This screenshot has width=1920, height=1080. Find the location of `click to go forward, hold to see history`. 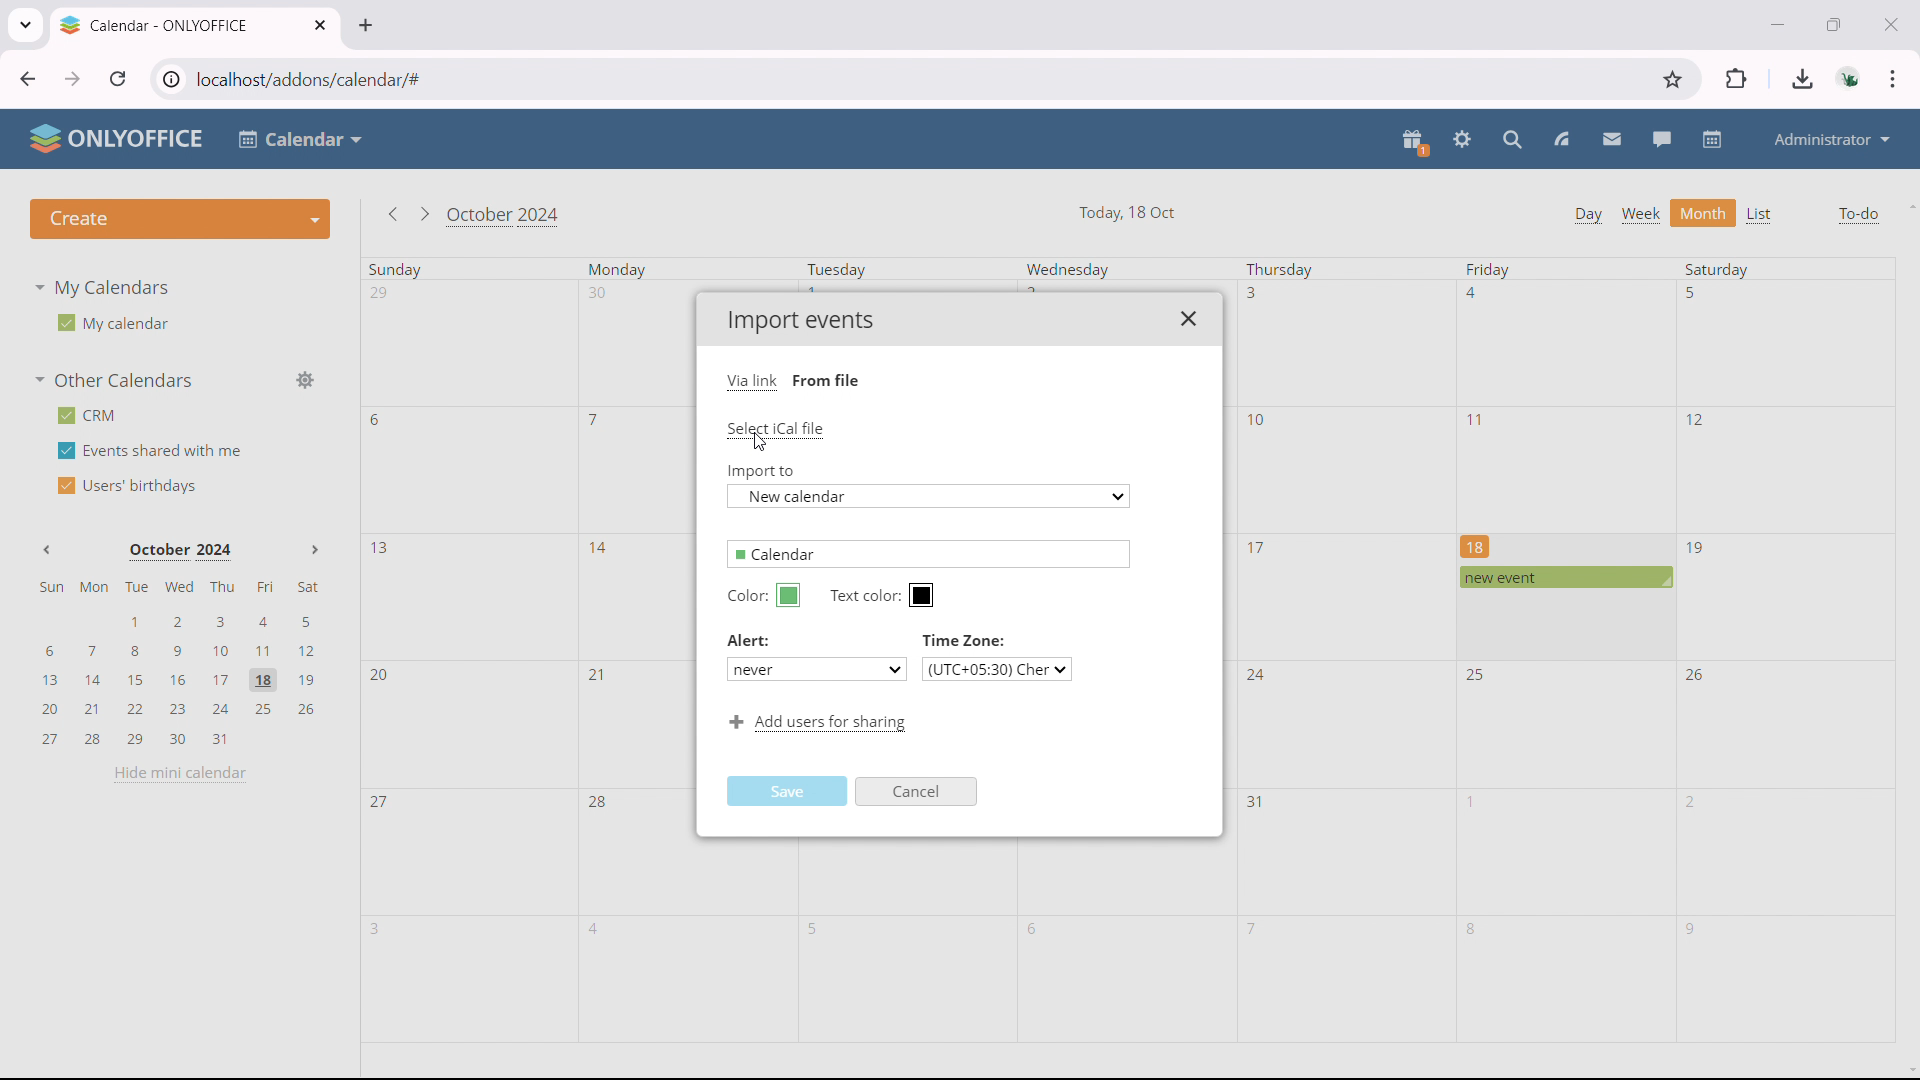

click to go forward, hold to see history is located at coordinates (73, 79).